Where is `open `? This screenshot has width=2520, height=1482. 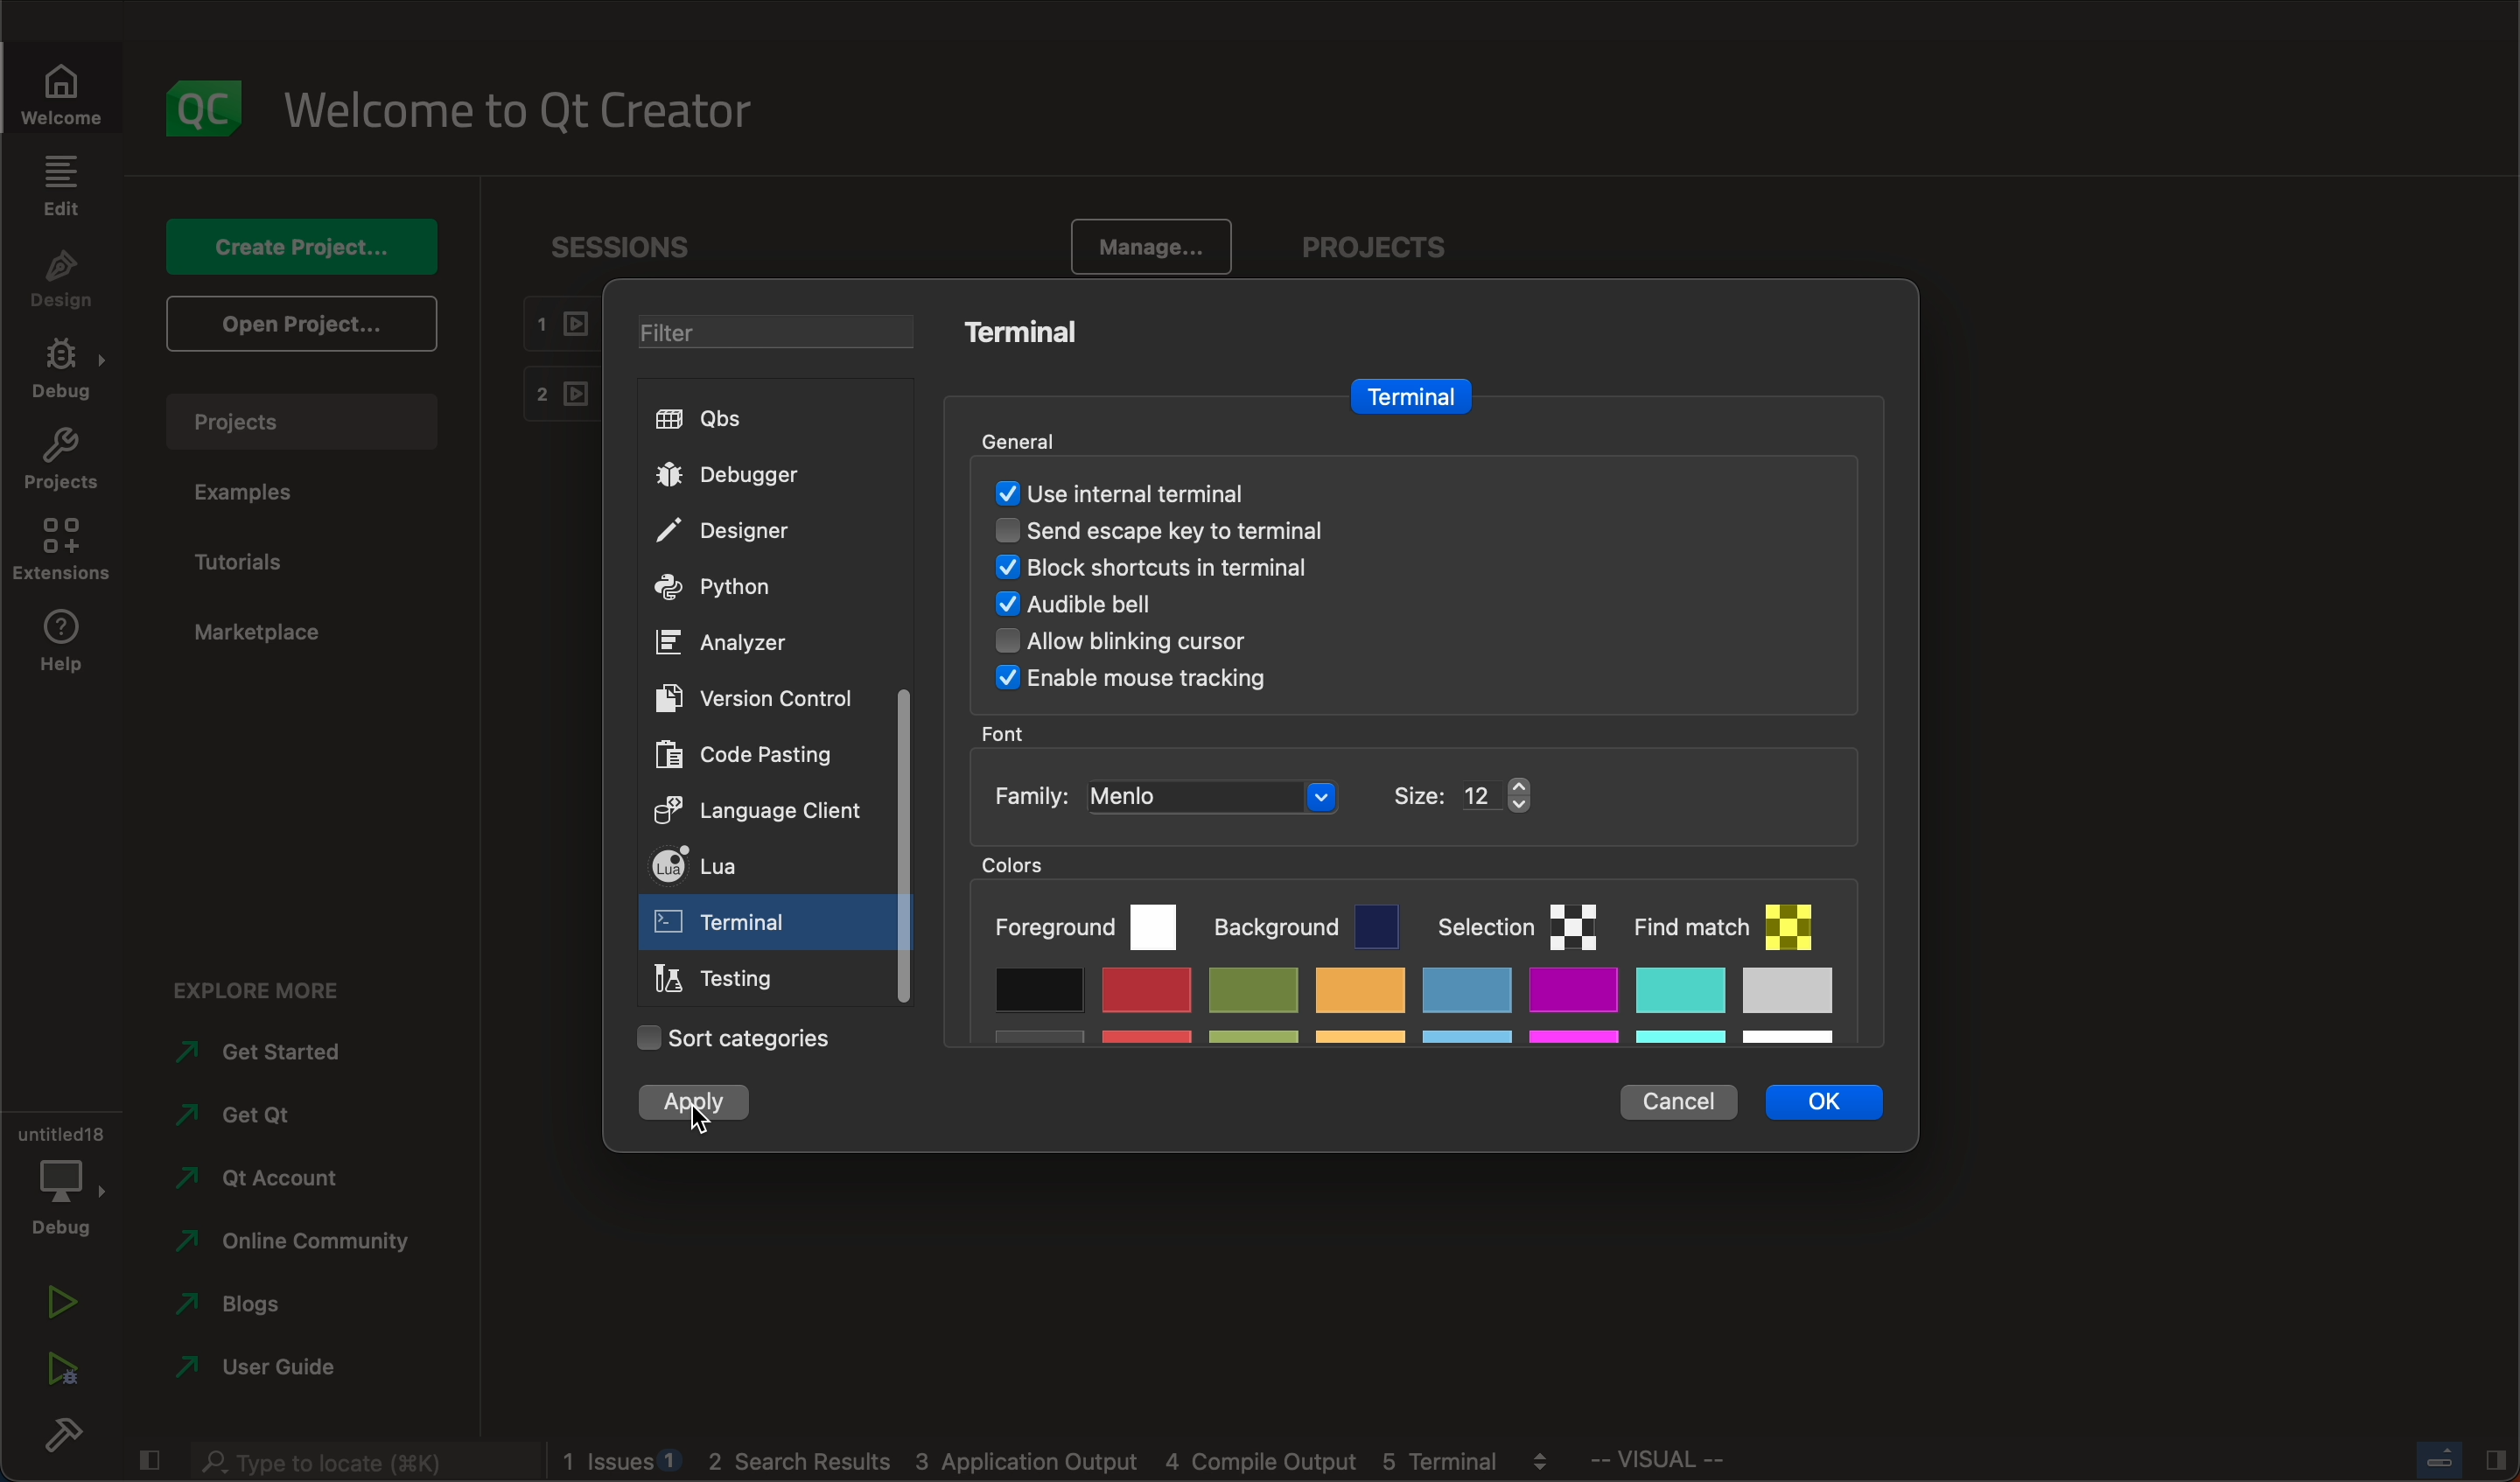 open  is located at coordinates (297, 324).